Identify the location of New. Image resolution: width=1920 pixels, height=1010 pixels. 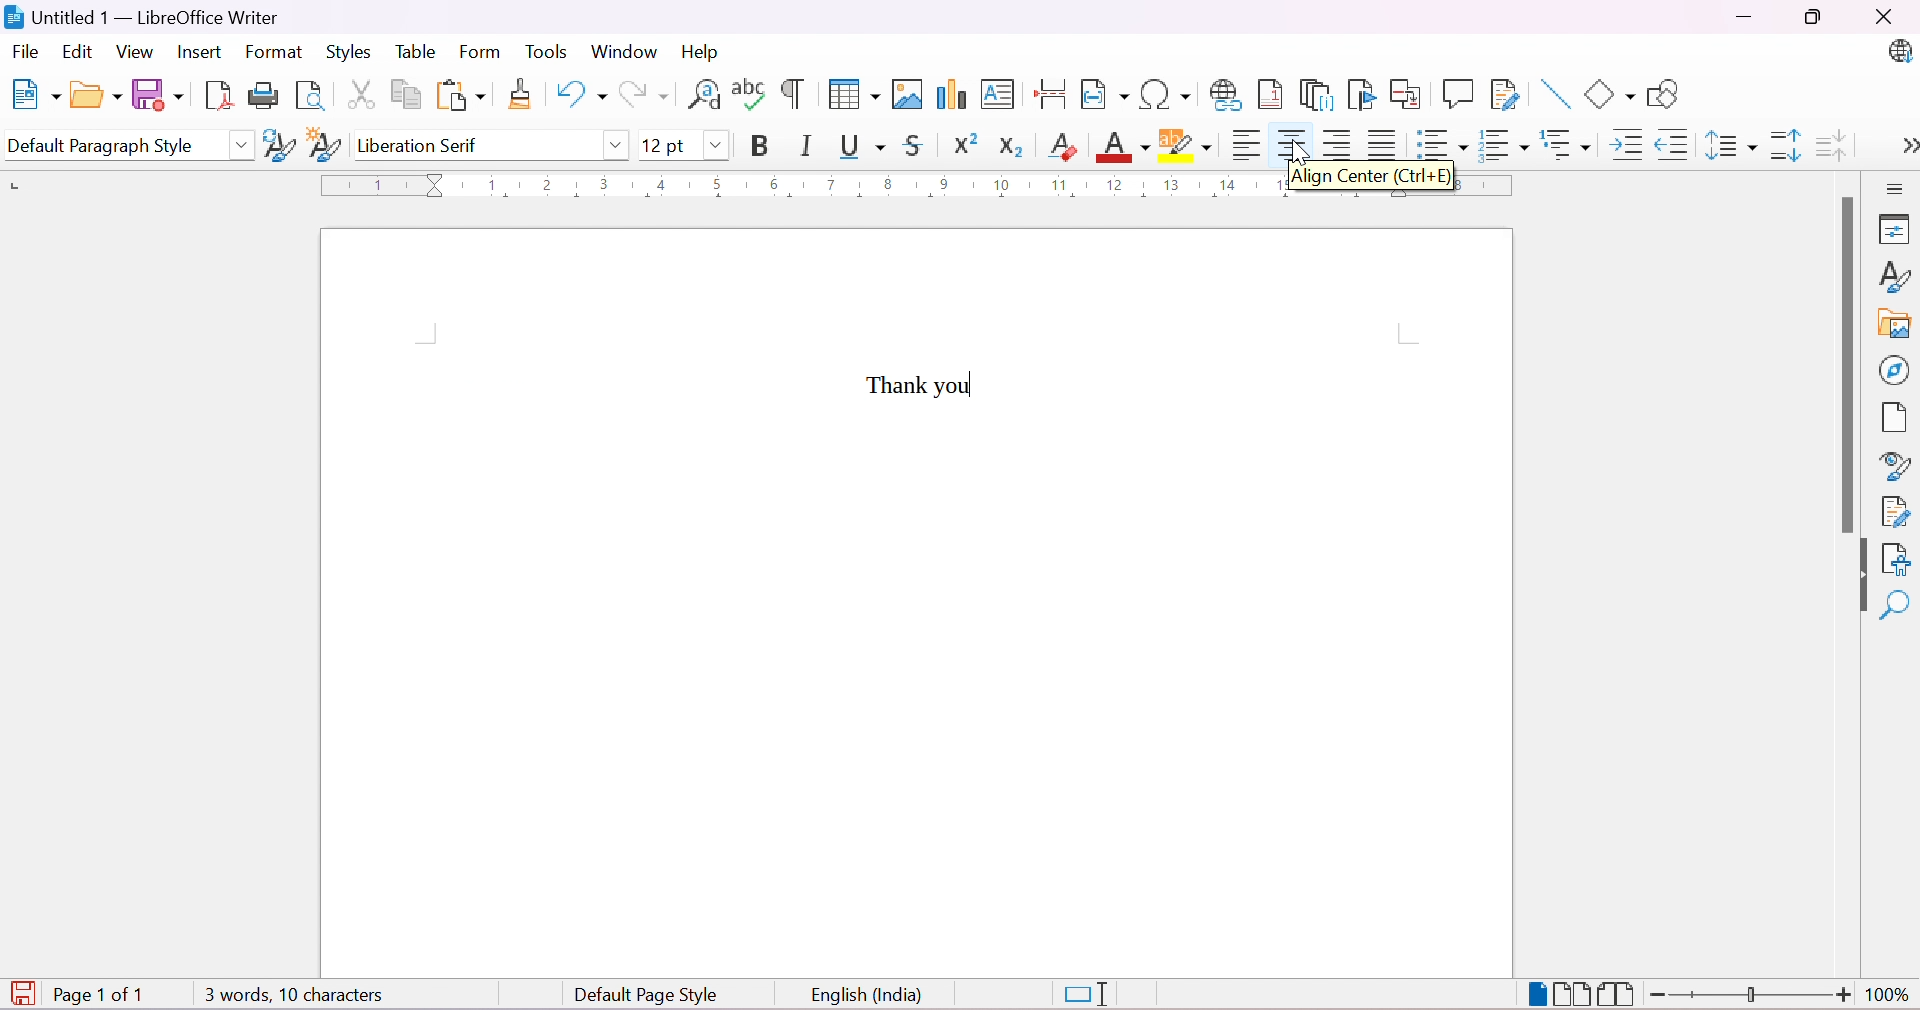
(38, 96).